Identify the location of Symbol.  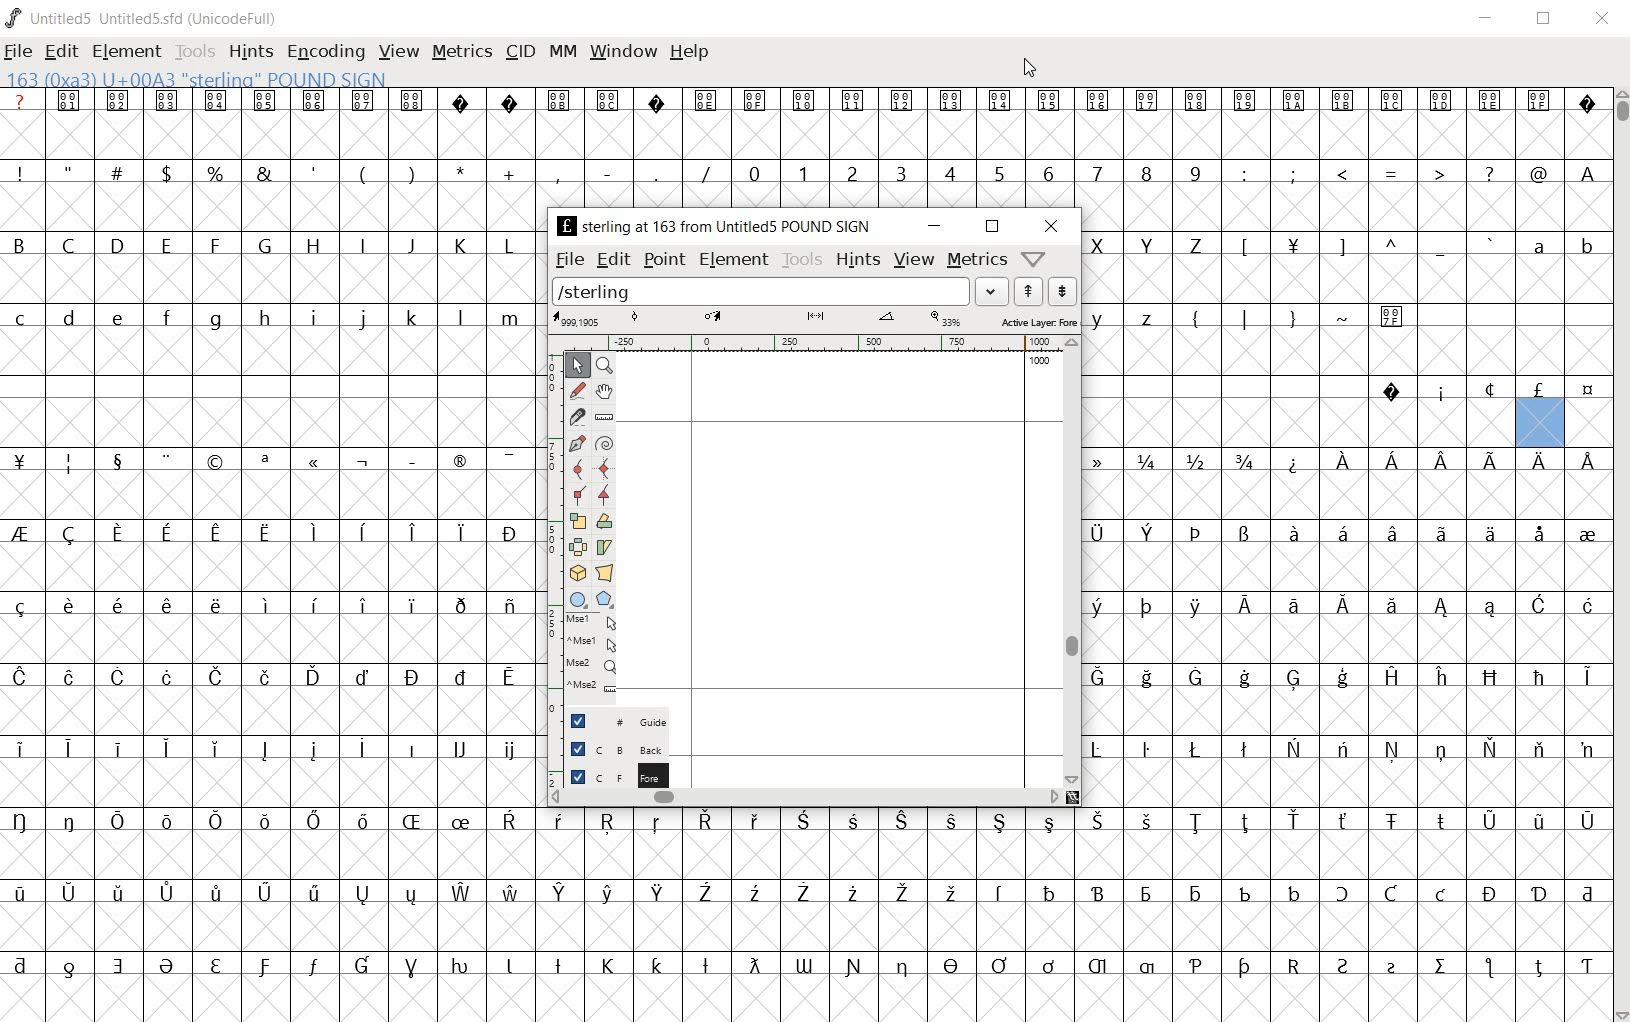
(66, 607).